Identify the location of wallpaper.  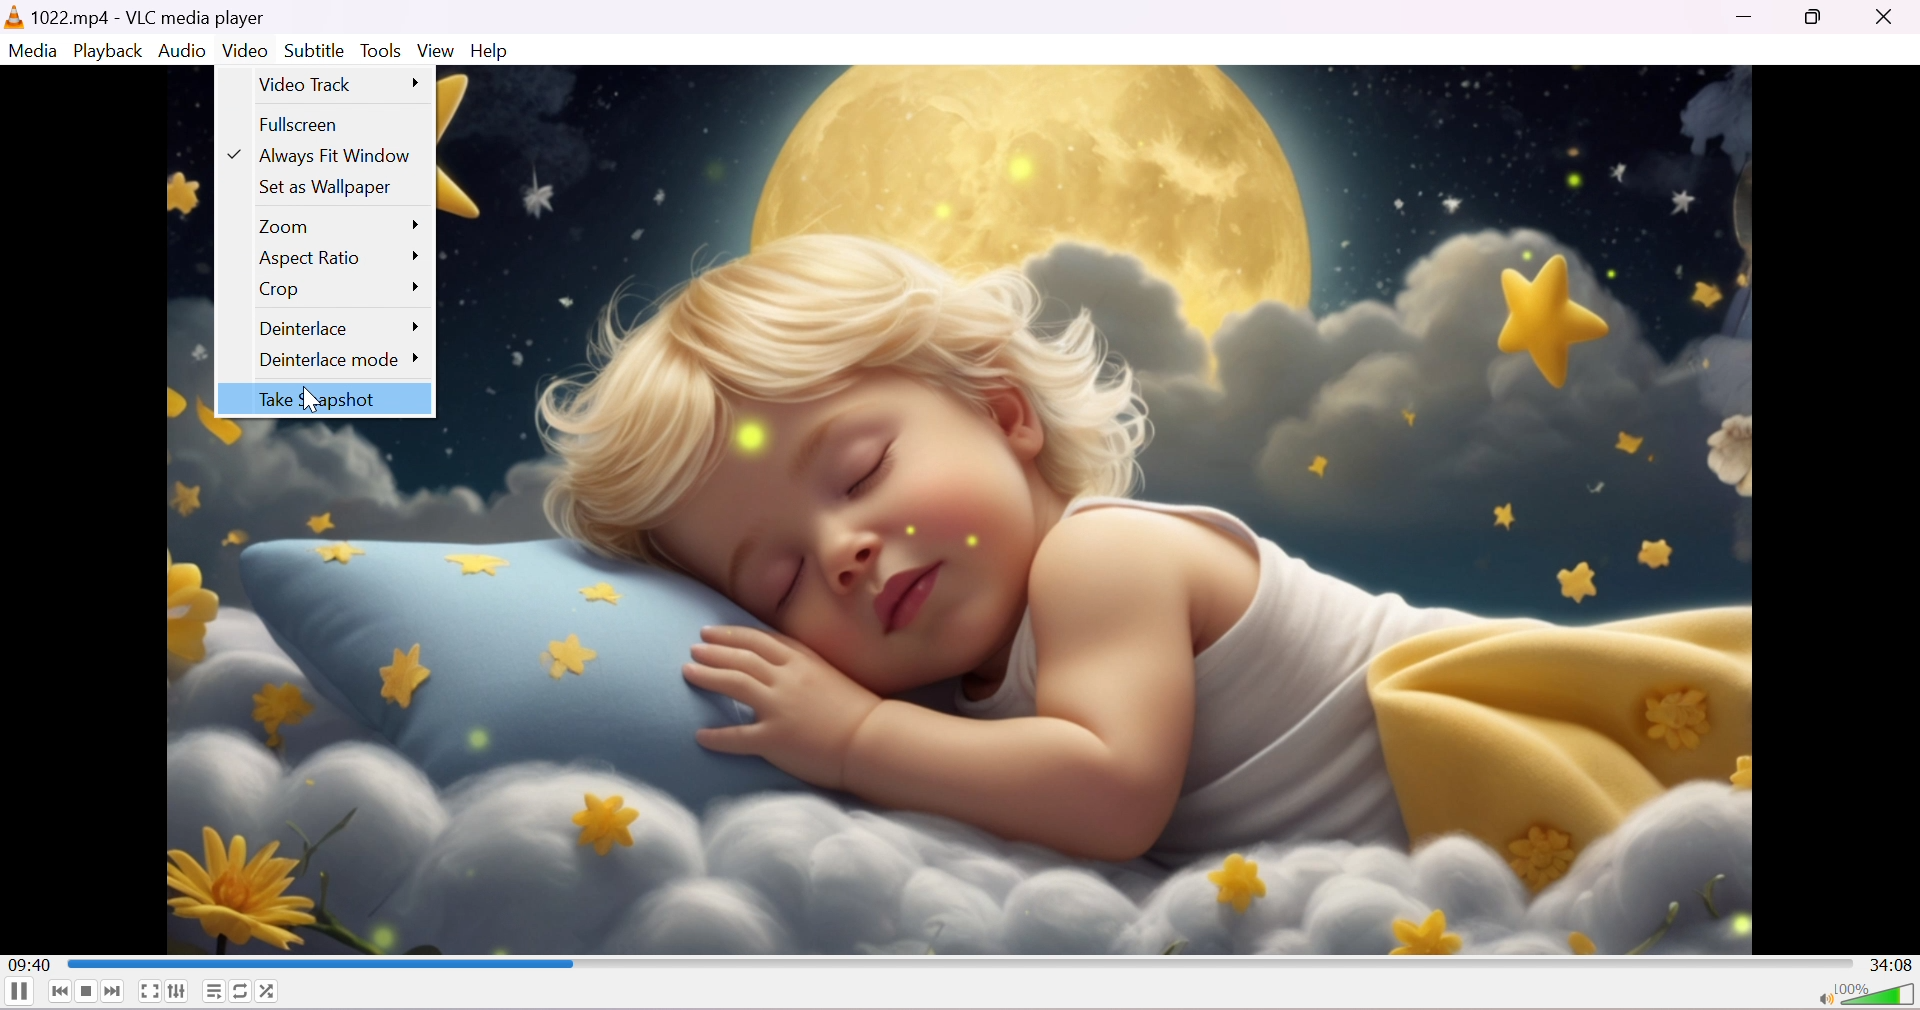
(1097, 509).